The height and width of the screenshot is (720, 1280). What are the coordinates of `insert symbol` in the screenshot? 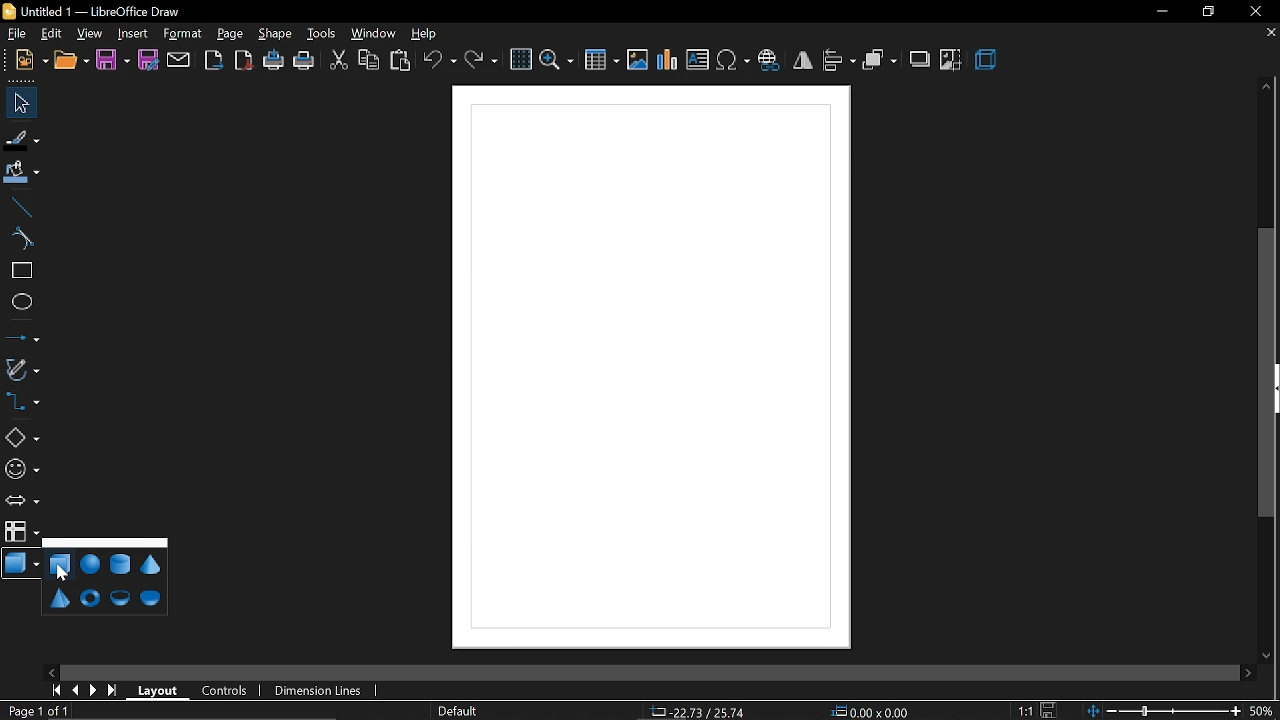 It's located at (734, 59).